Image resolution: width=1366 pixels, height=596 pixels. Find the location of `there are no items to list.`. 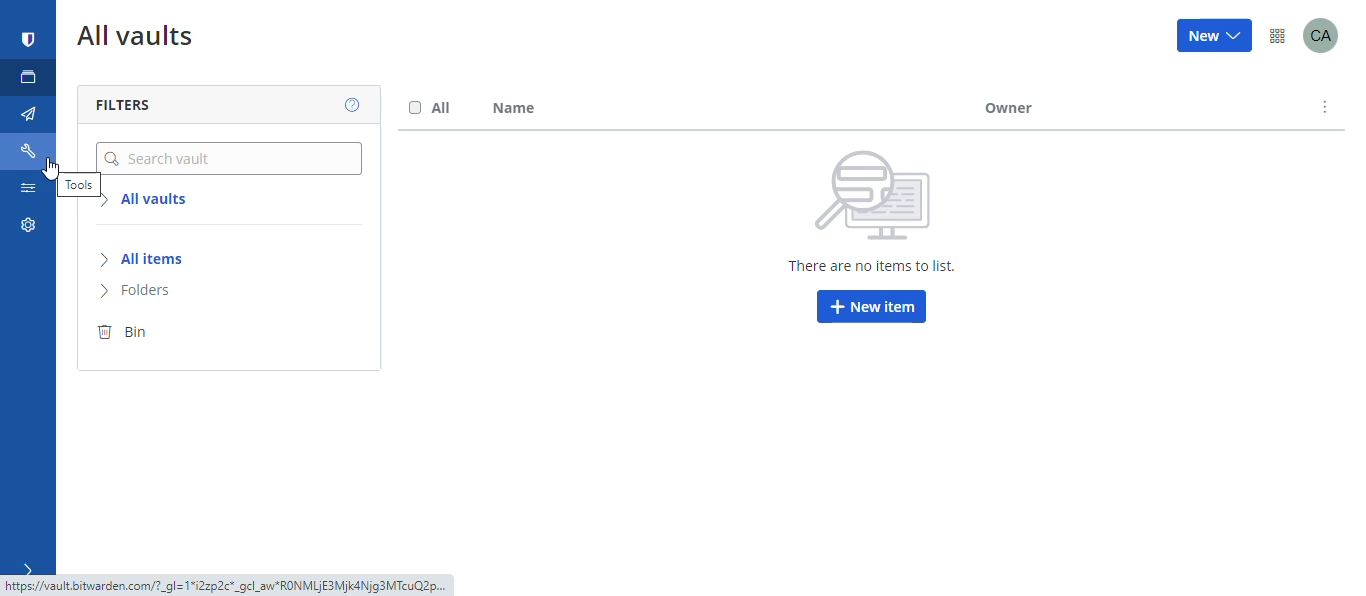

there are no items to list. is located at coordinates (865, 267).